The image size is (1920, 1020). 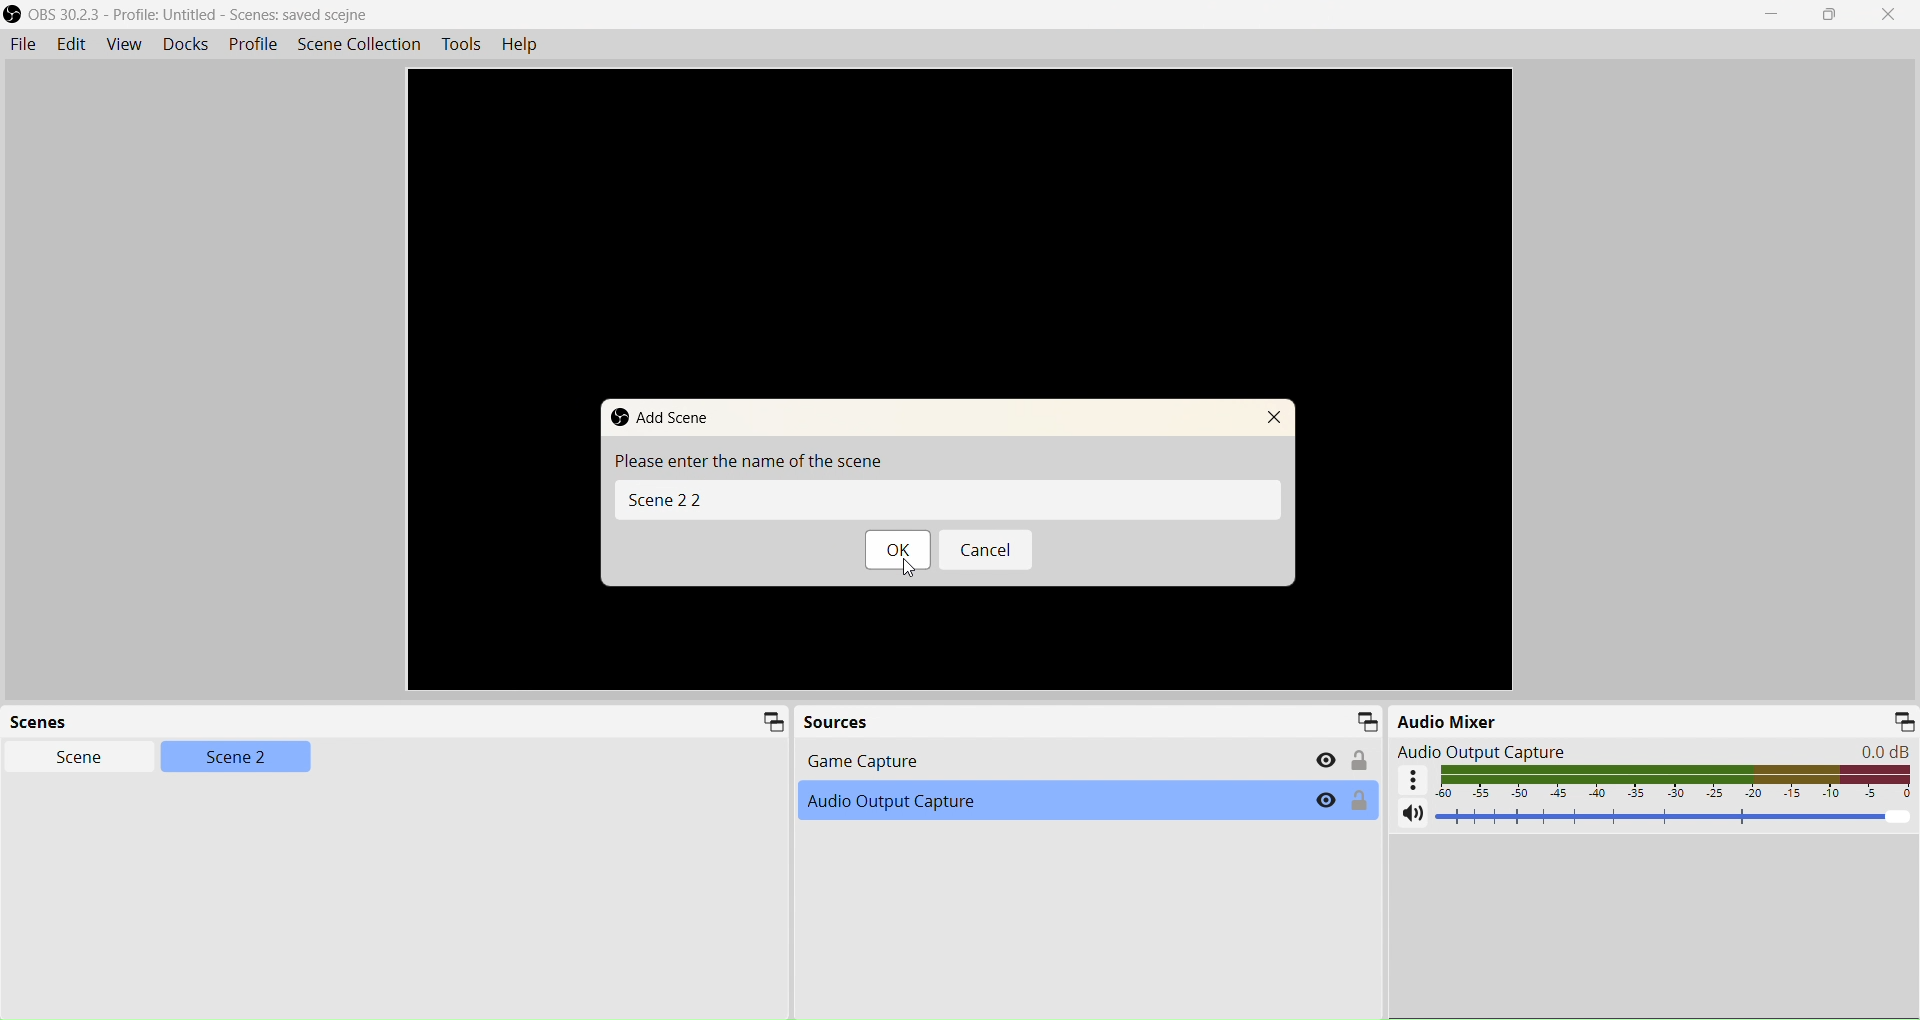 What do you see at coordinates (987, 550) in the screenshot?
I see `Cancel` at bounding box center [987, 550].